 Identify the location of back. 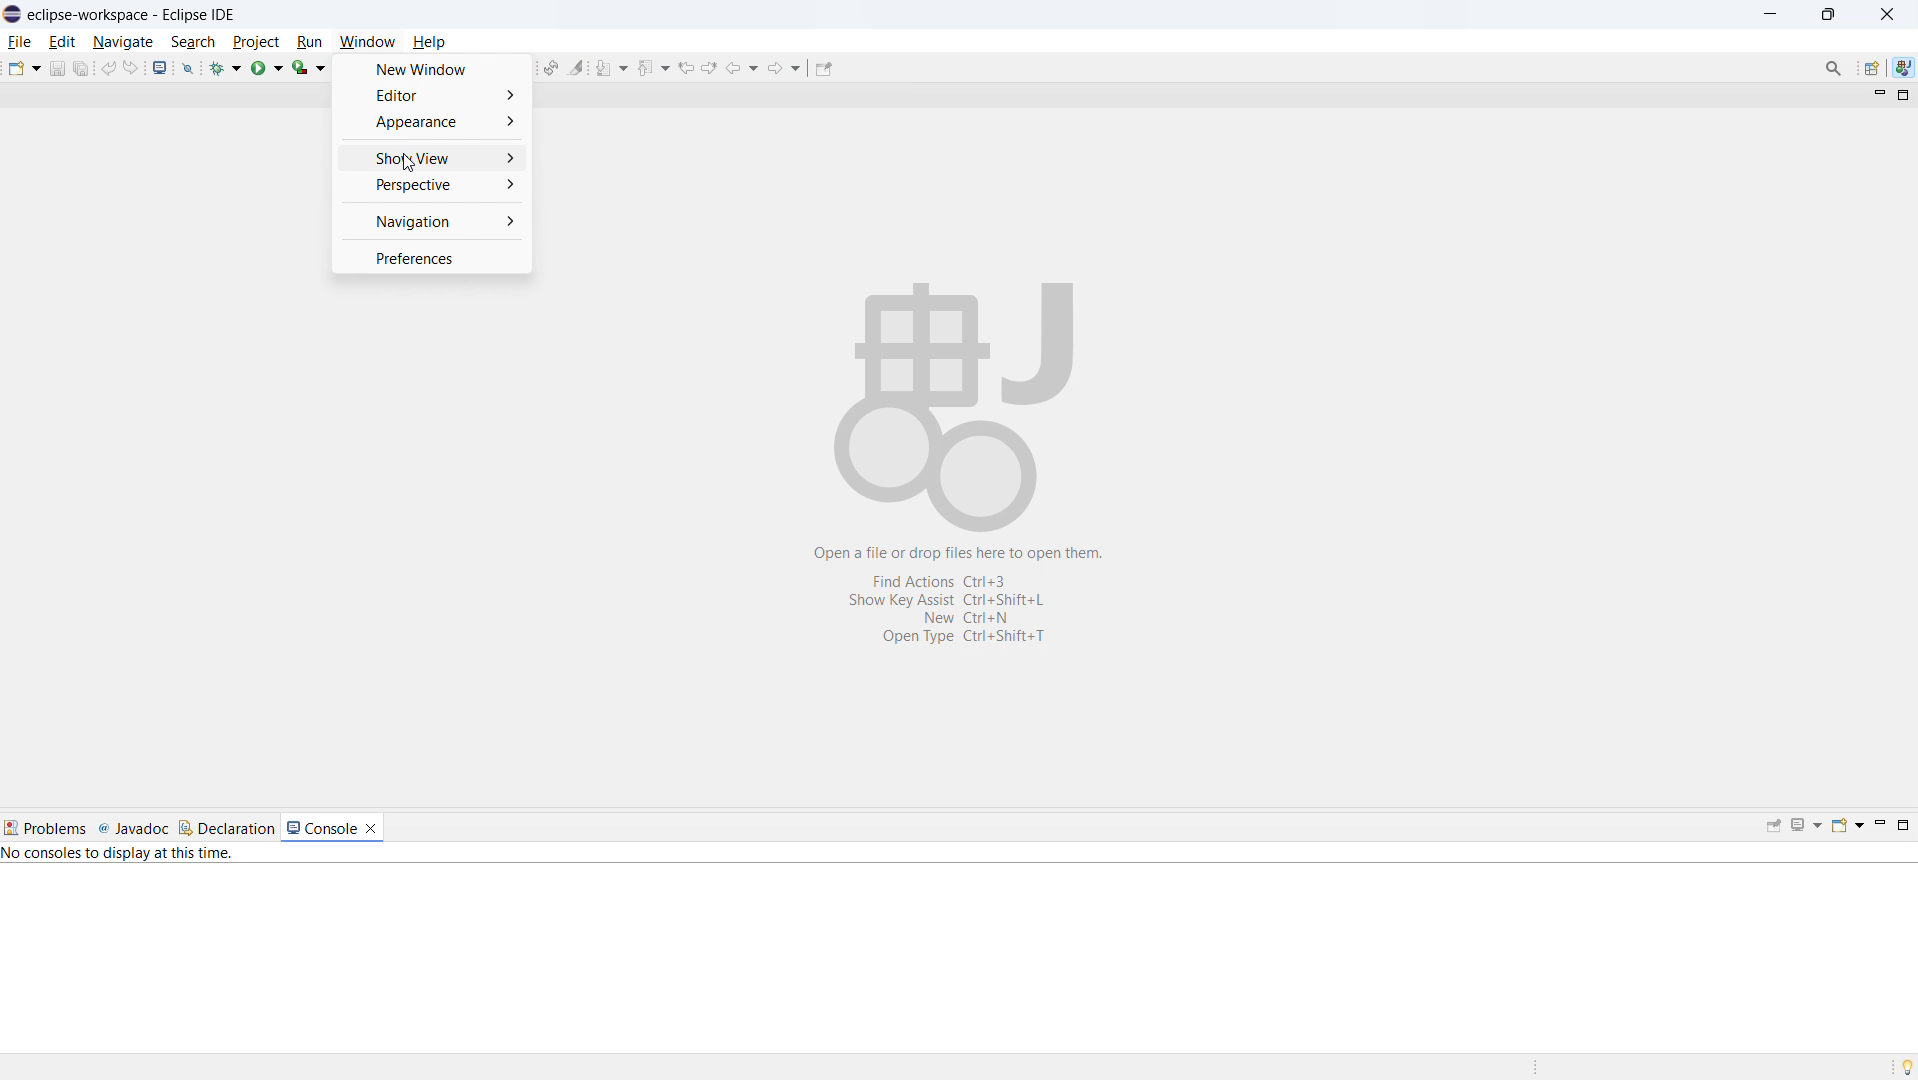
(742, 66).